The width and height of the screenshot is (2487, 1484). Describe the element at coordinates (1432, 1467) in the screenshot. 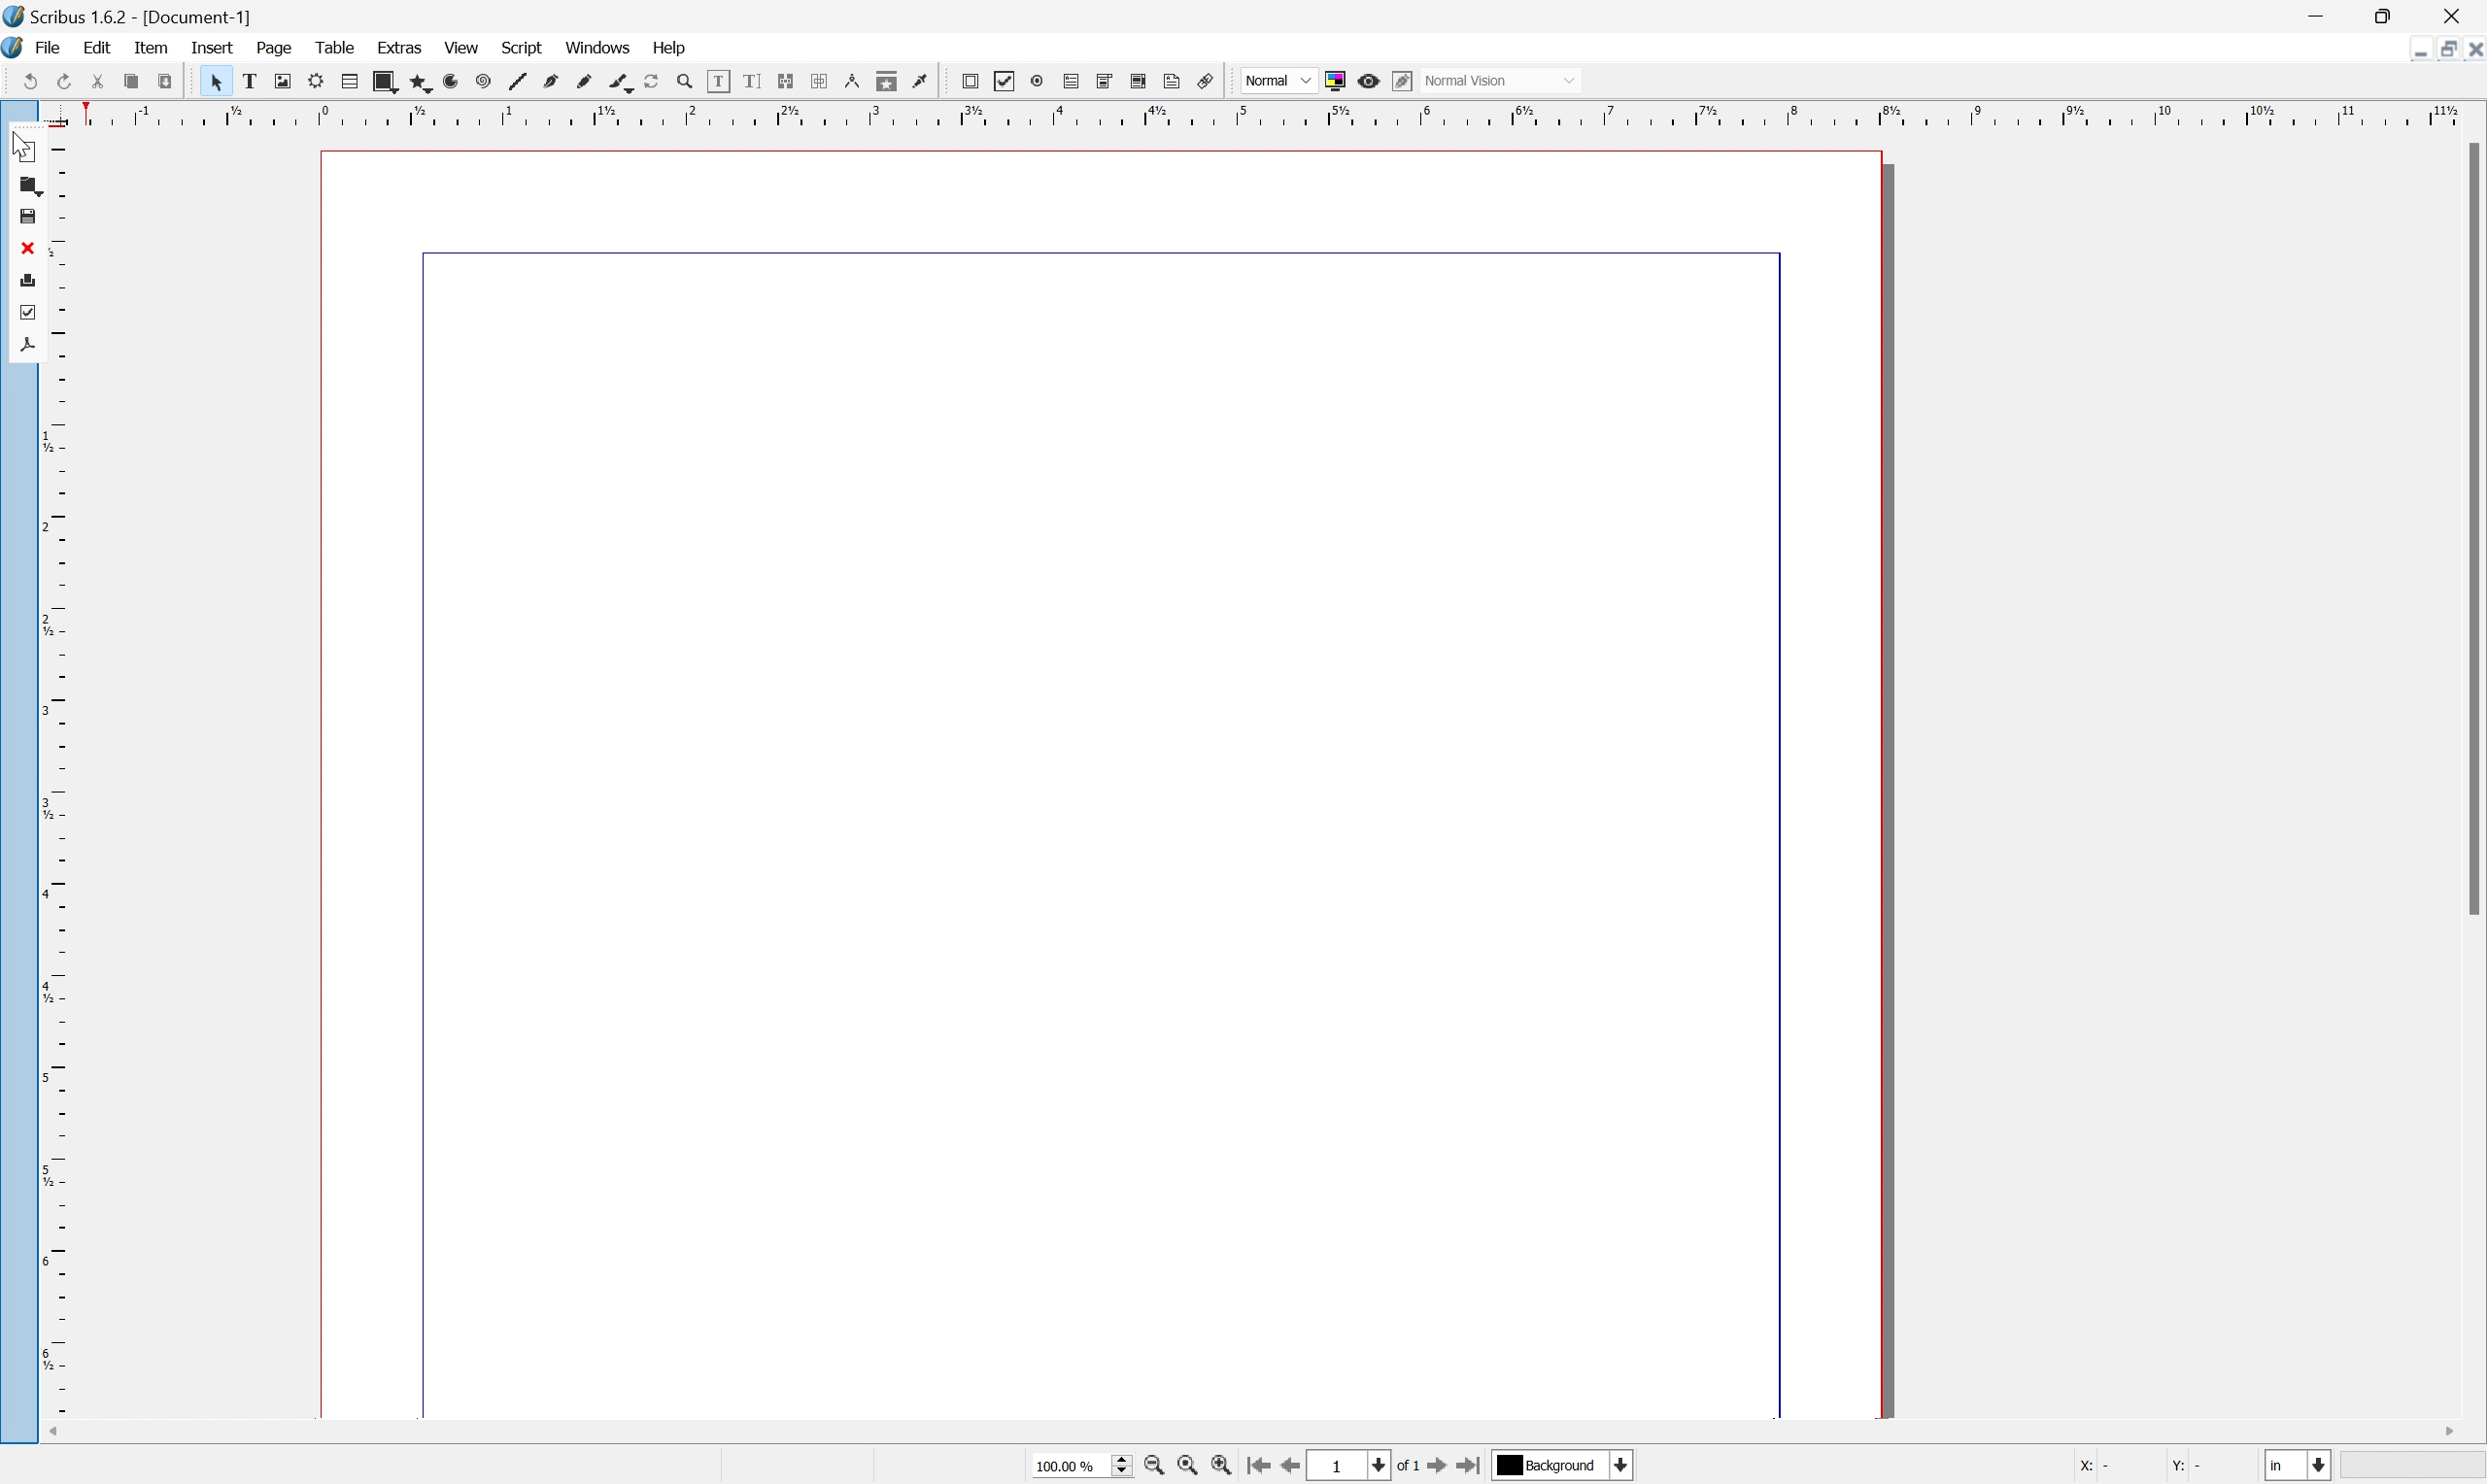

I see `go to next page` at that location.